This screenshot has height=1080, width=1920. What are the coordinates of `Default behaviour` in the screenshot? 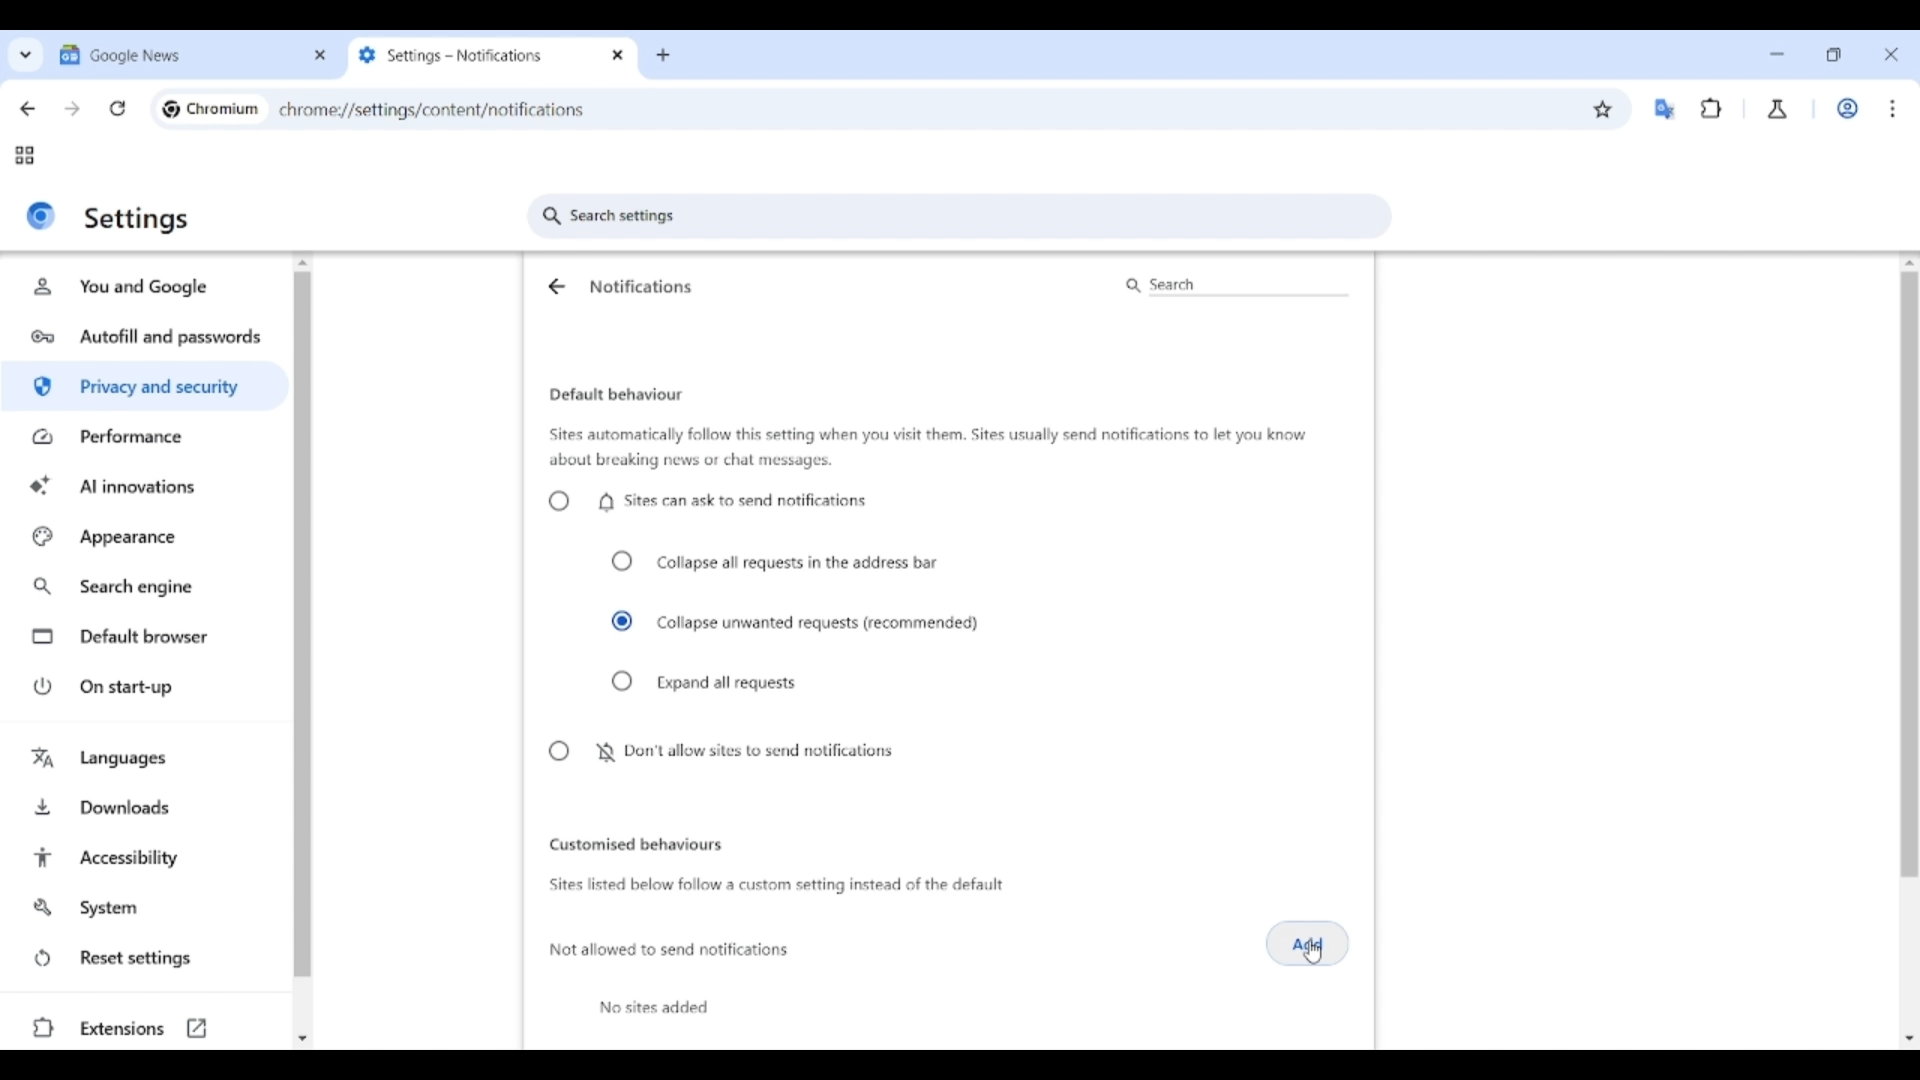 It's located at (616, 395).